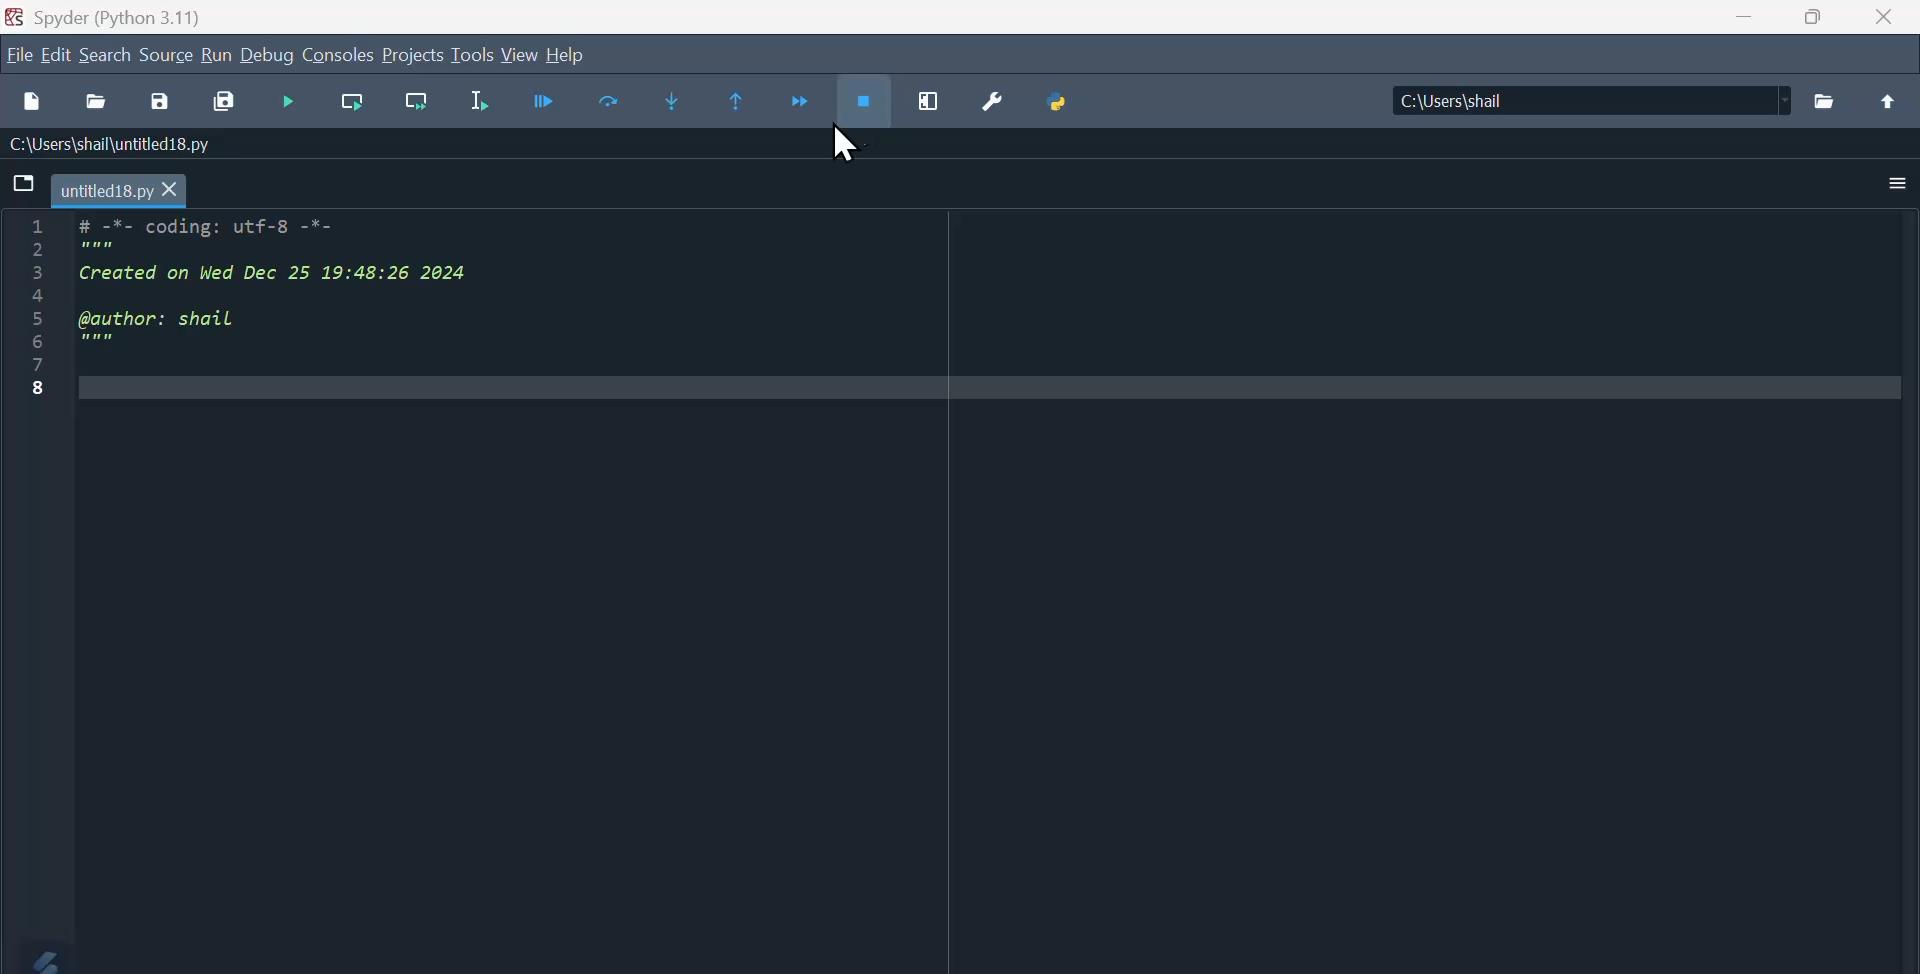  Describe the element at coordinates (59, 54) in the screenshot. I see `Edit` at that location.